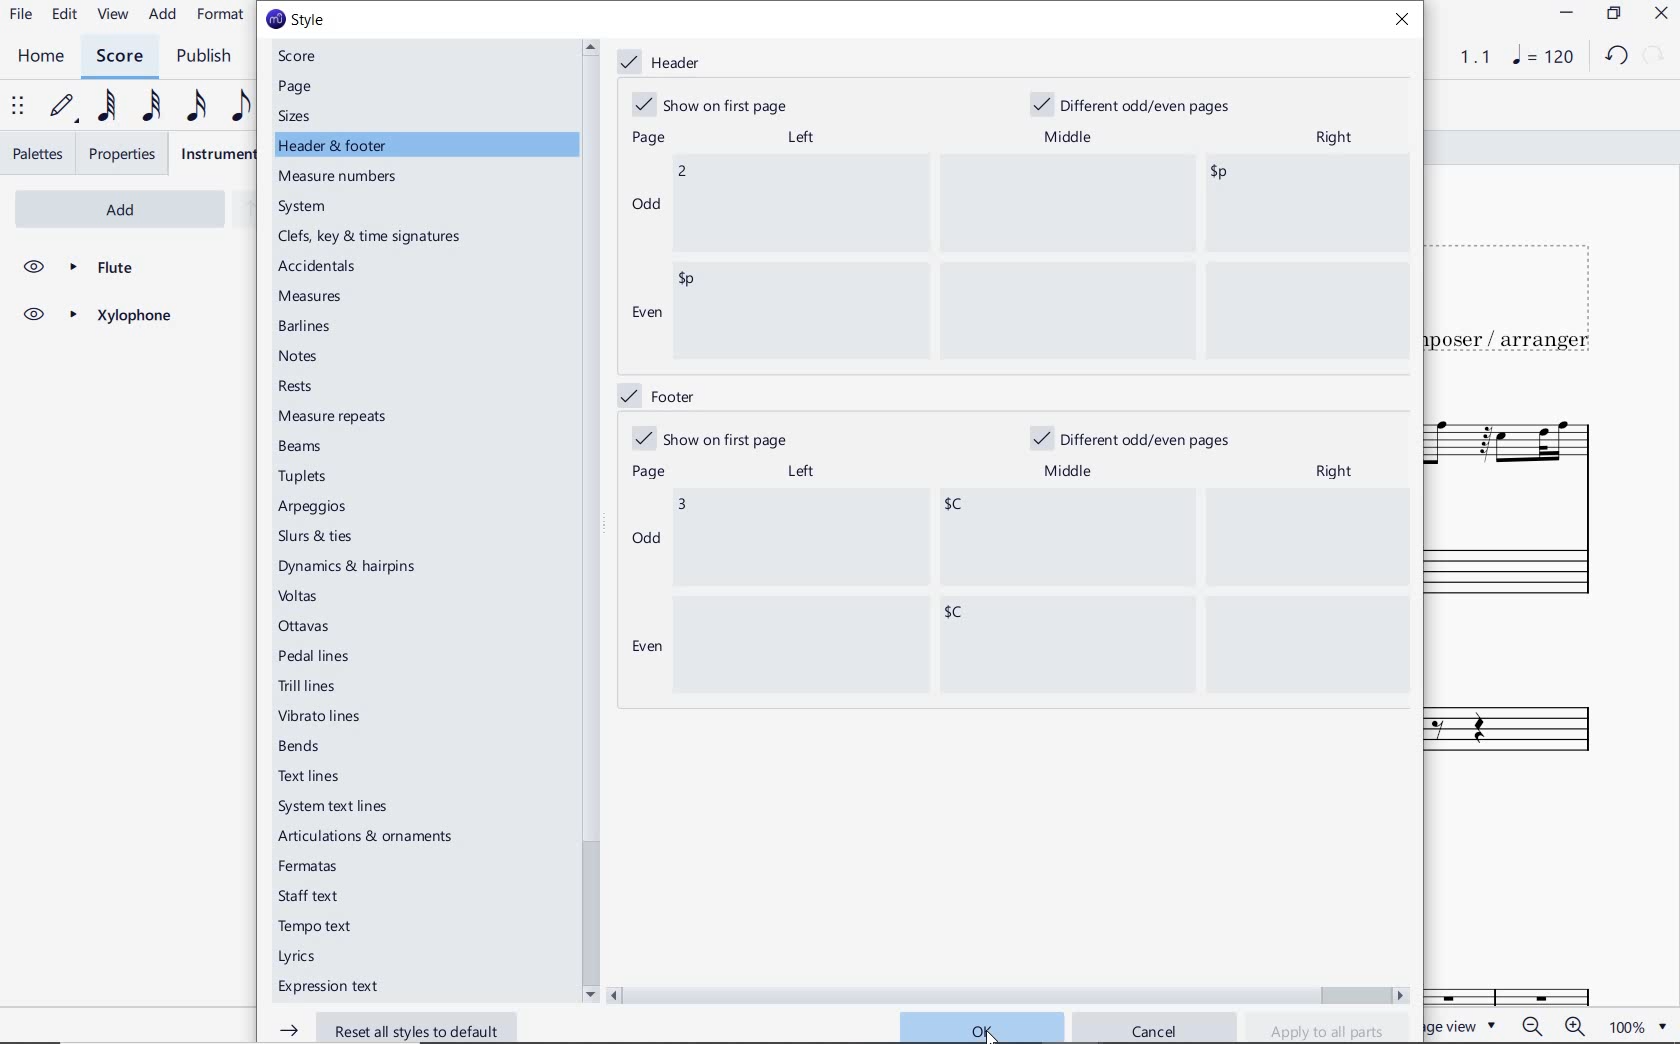  What do you see at coordinates (996, 1033) in the screenshot?
I see `cursor` at bounding box center [996, 1033].